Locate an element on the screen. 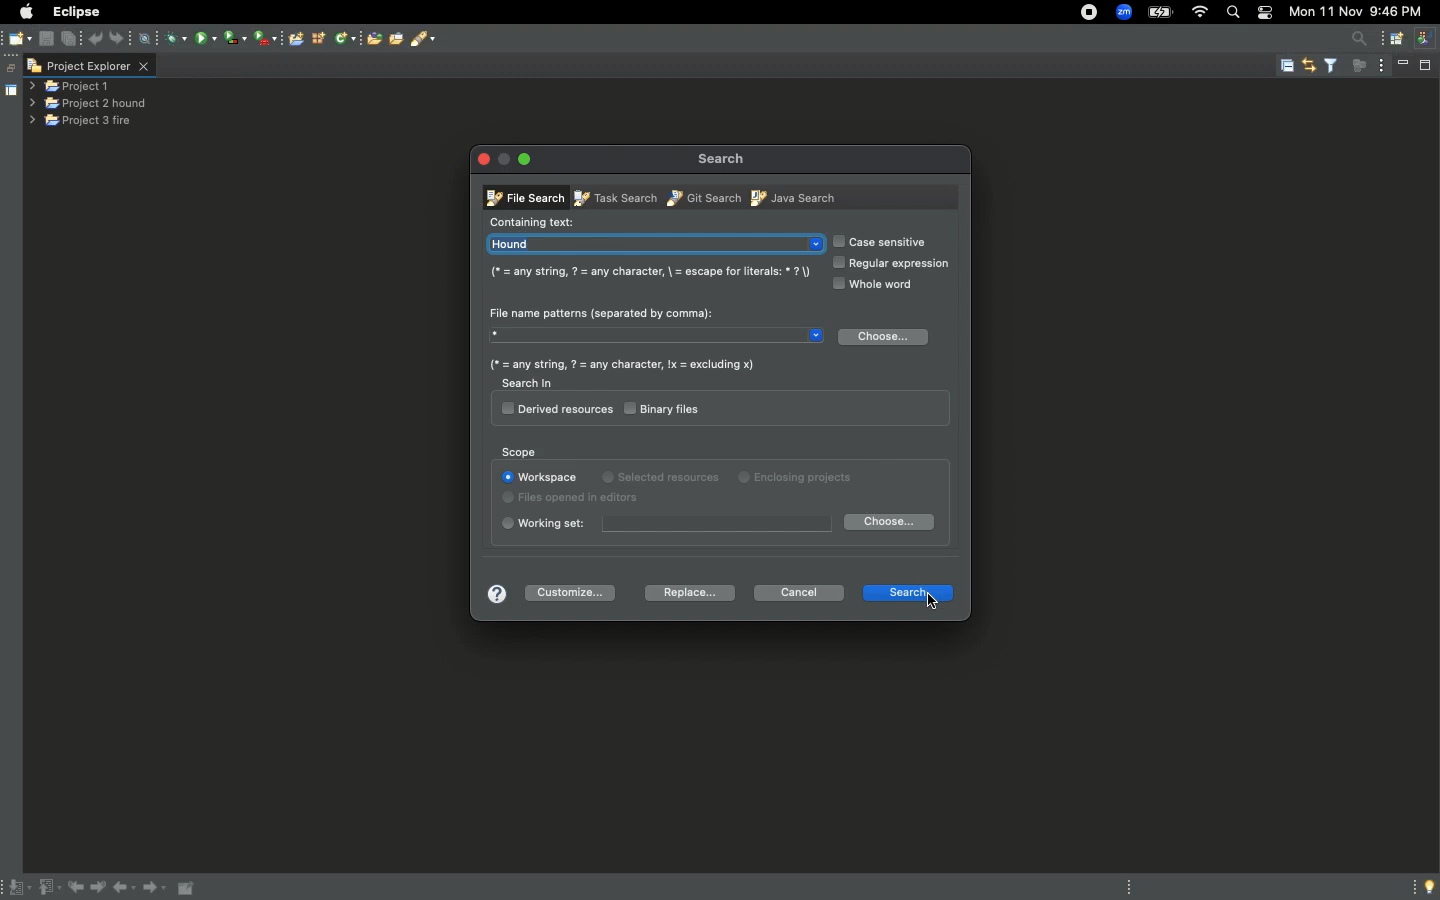 This screenshot has height=900, width=1440. new is located at coordinates (20, 36).